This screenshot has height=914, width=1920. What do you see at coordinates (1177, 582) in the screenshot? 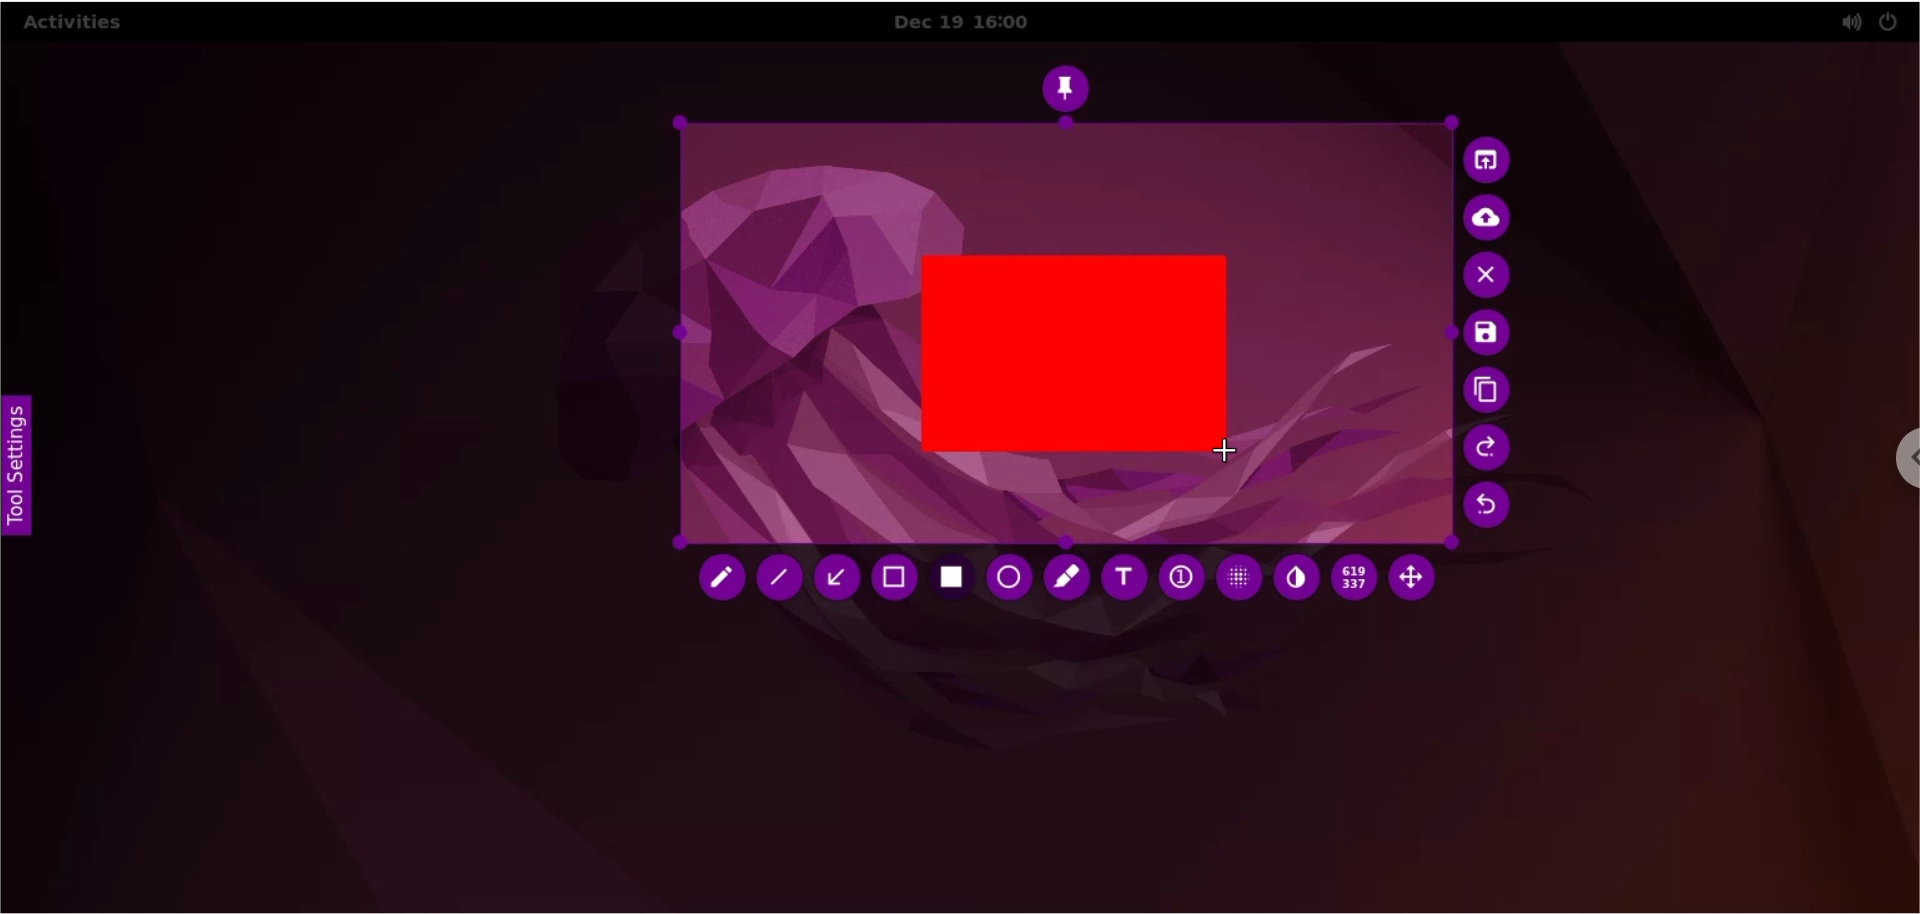
I see `auto increment ` at bounding box center [1177, 582].